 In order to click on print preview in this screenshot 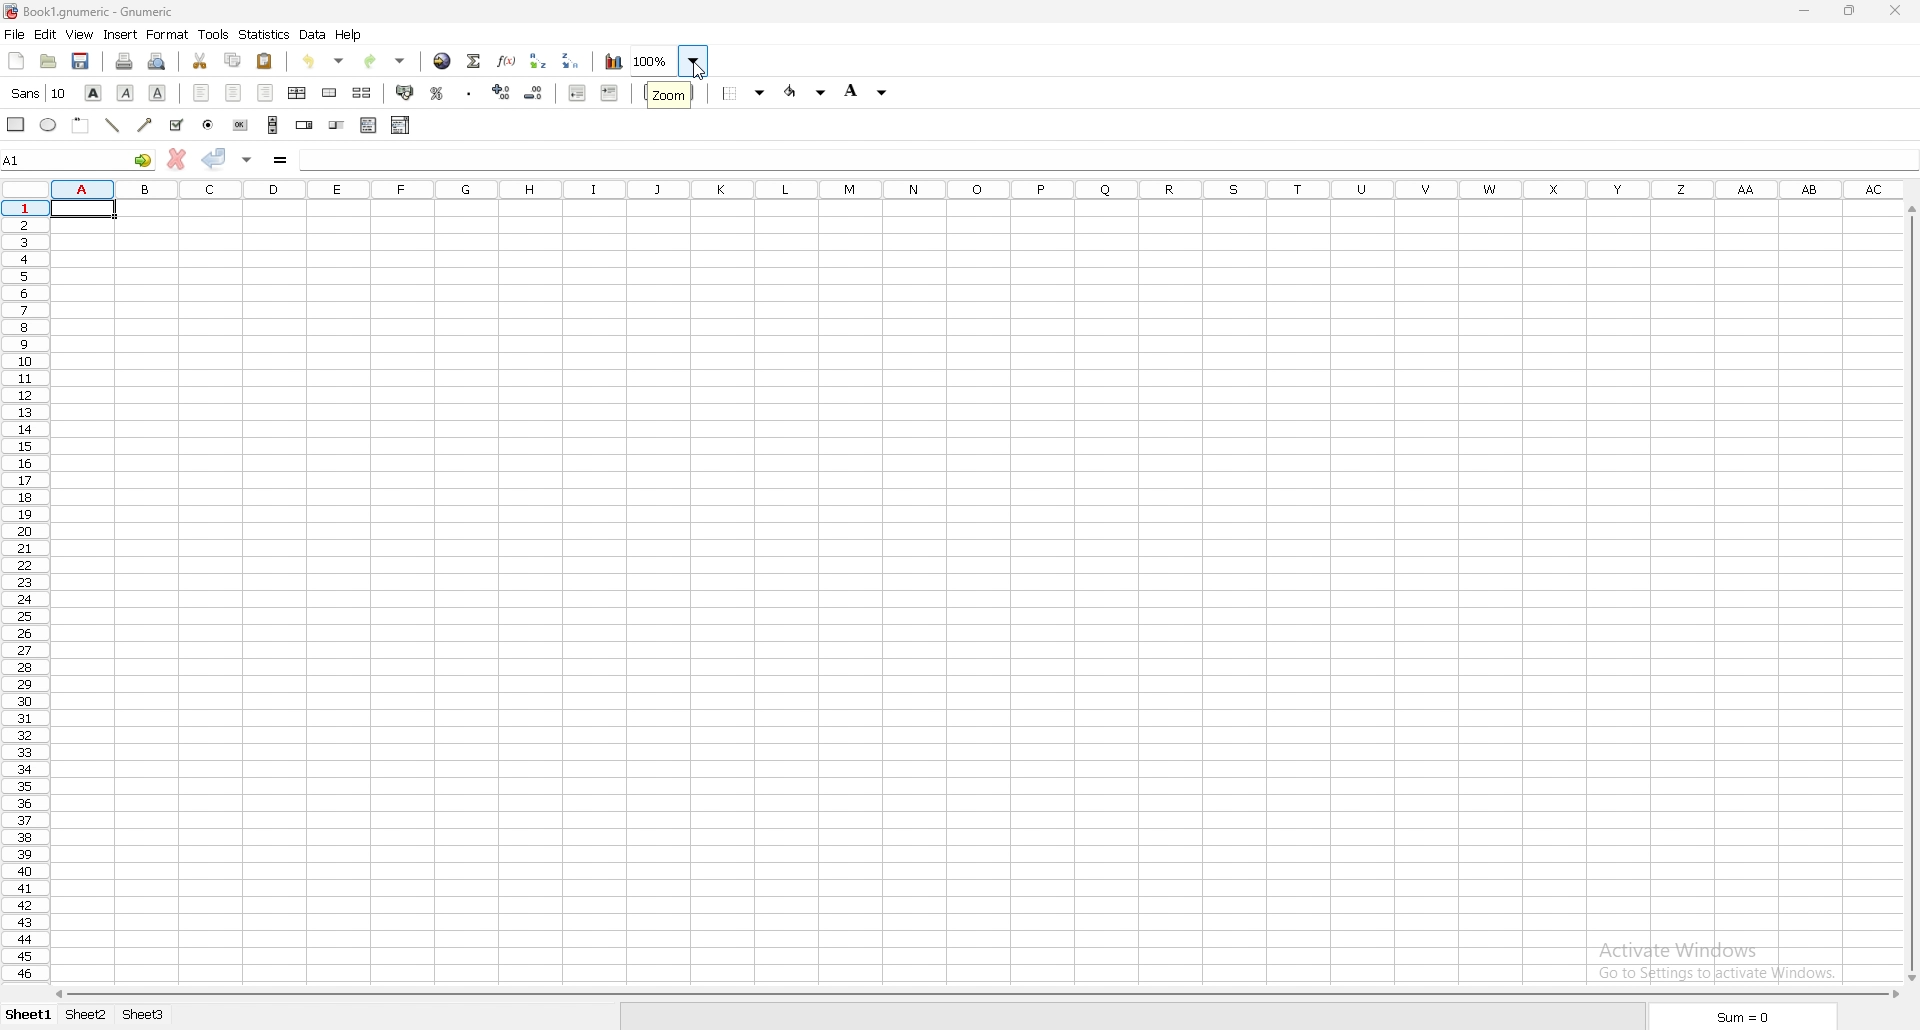, I will do `click(159, 60)`.